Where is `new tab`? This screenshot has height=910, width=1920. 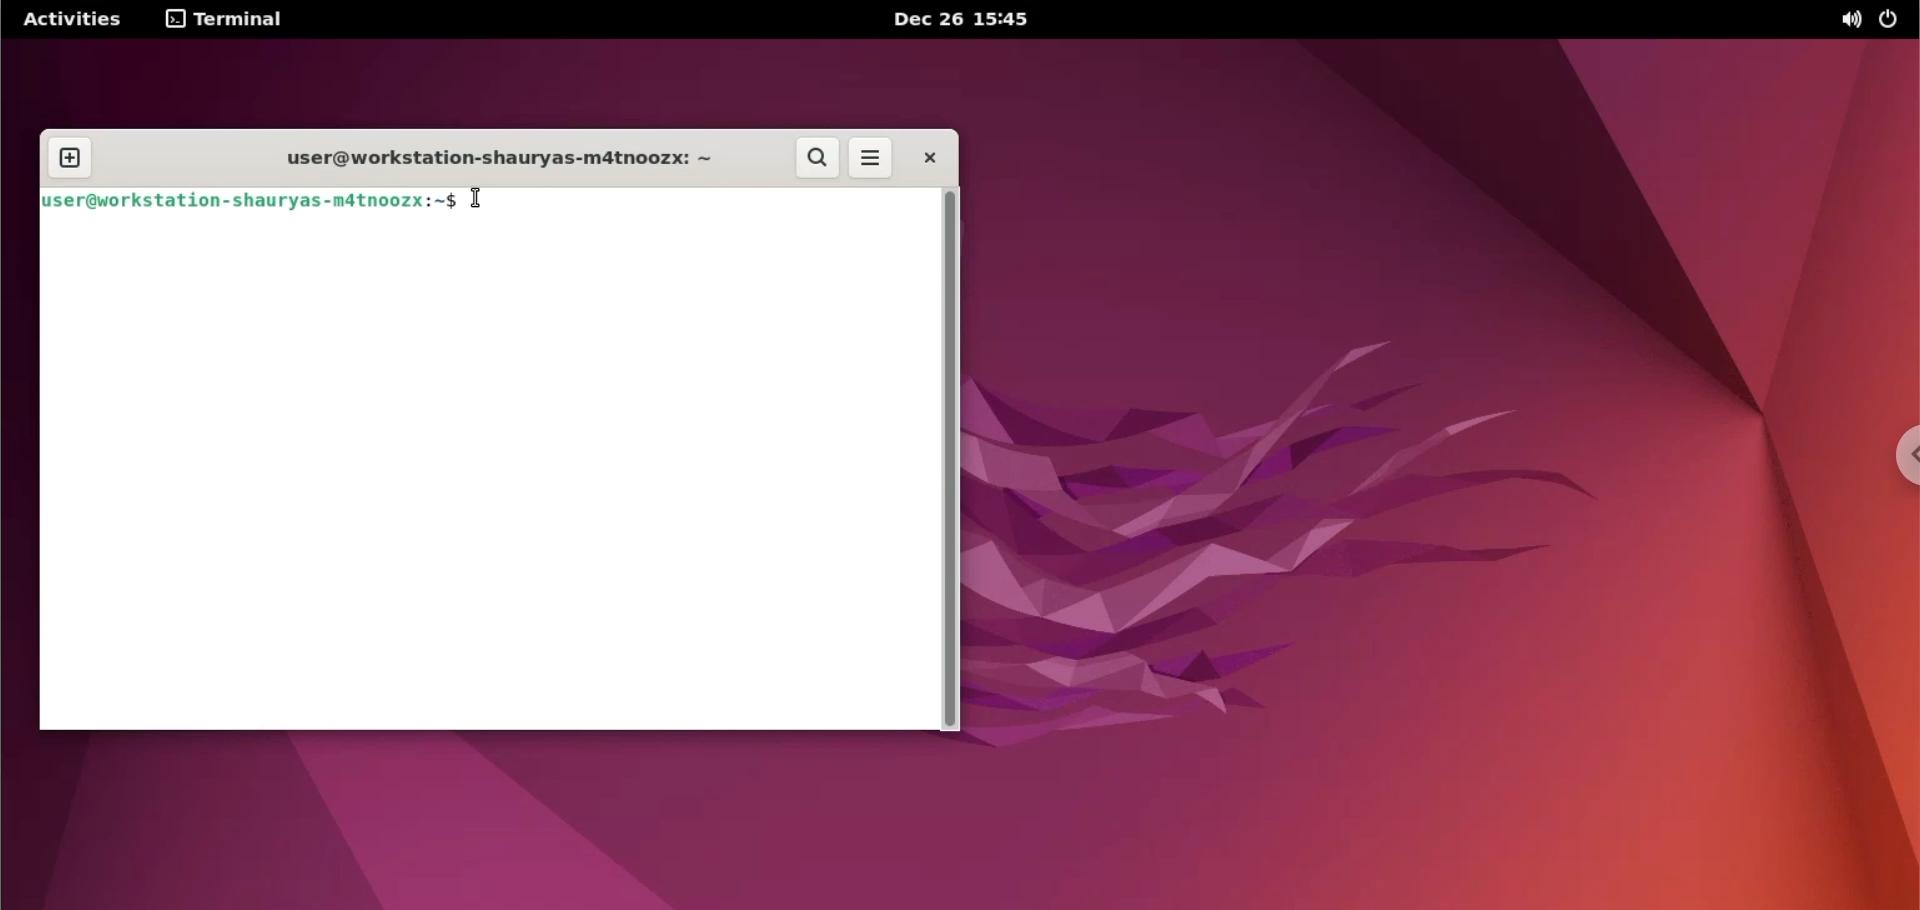
new tab is located at coordinates (71, 159).